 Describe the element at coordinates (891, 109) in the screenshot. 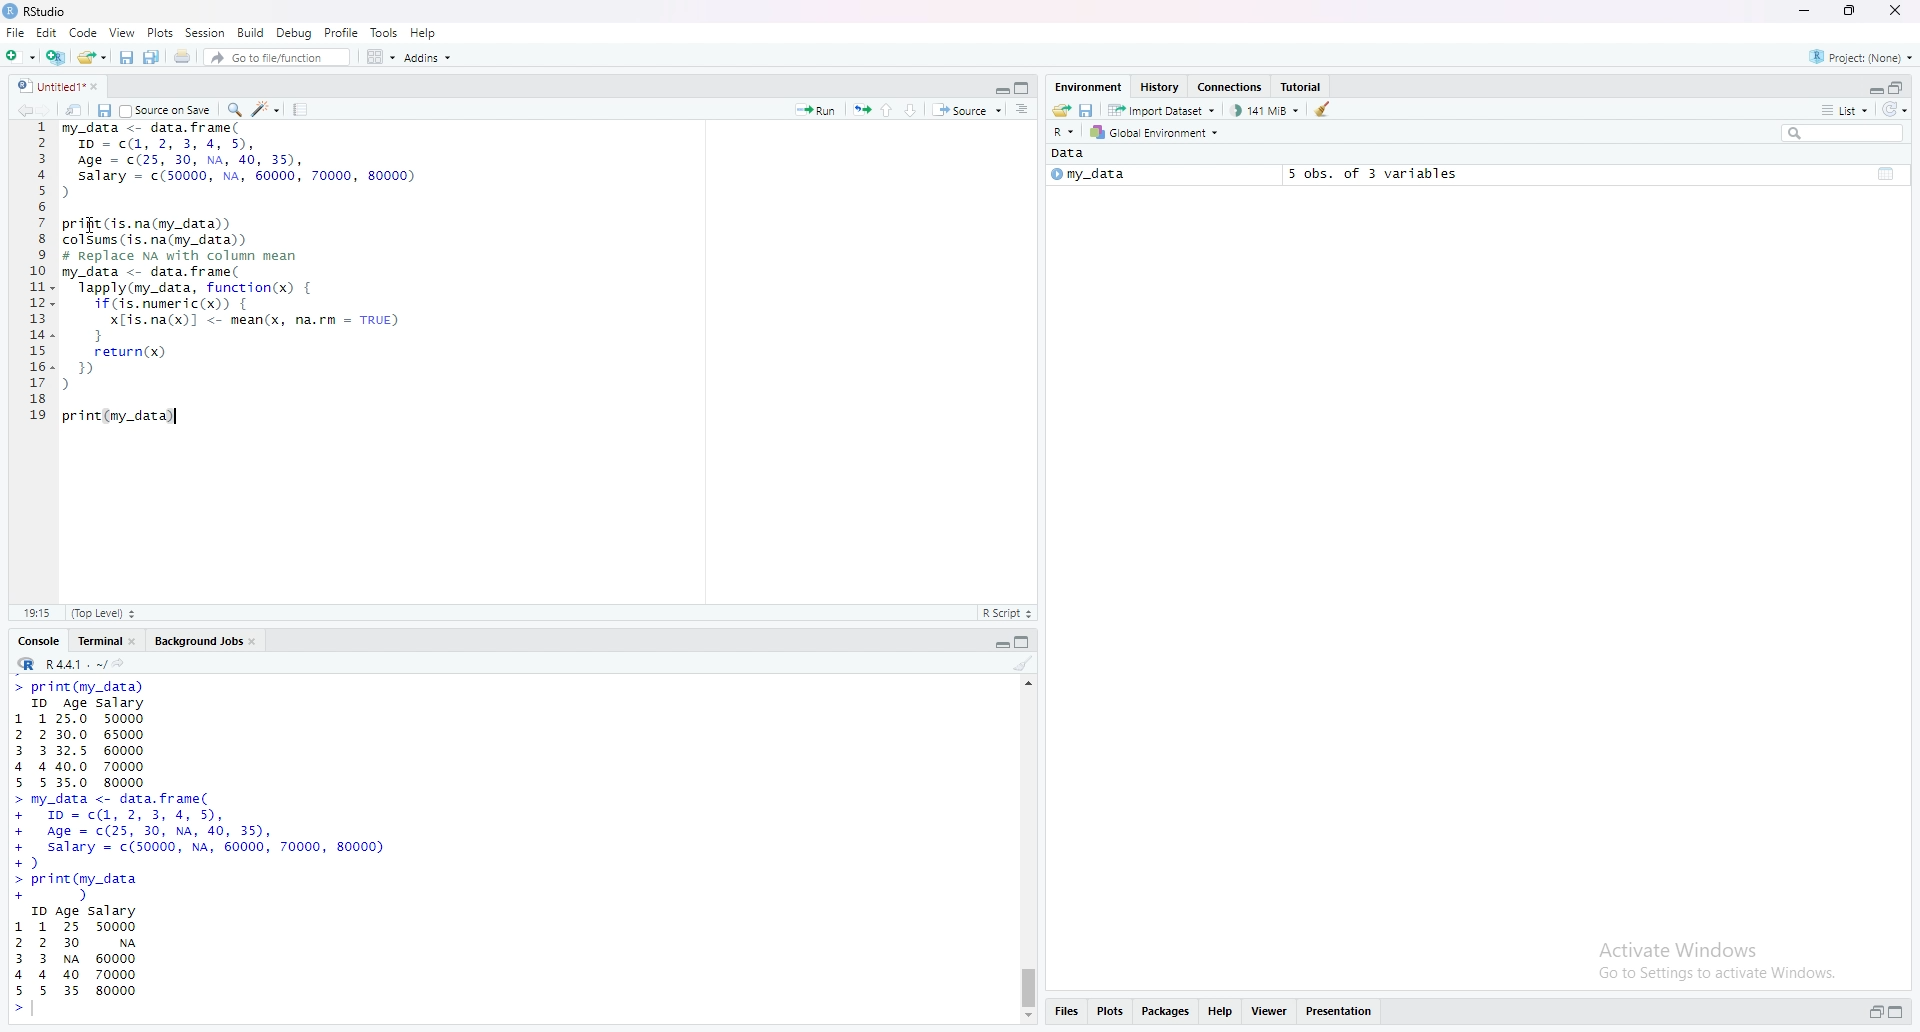

I see `go to the previous section` at that location.